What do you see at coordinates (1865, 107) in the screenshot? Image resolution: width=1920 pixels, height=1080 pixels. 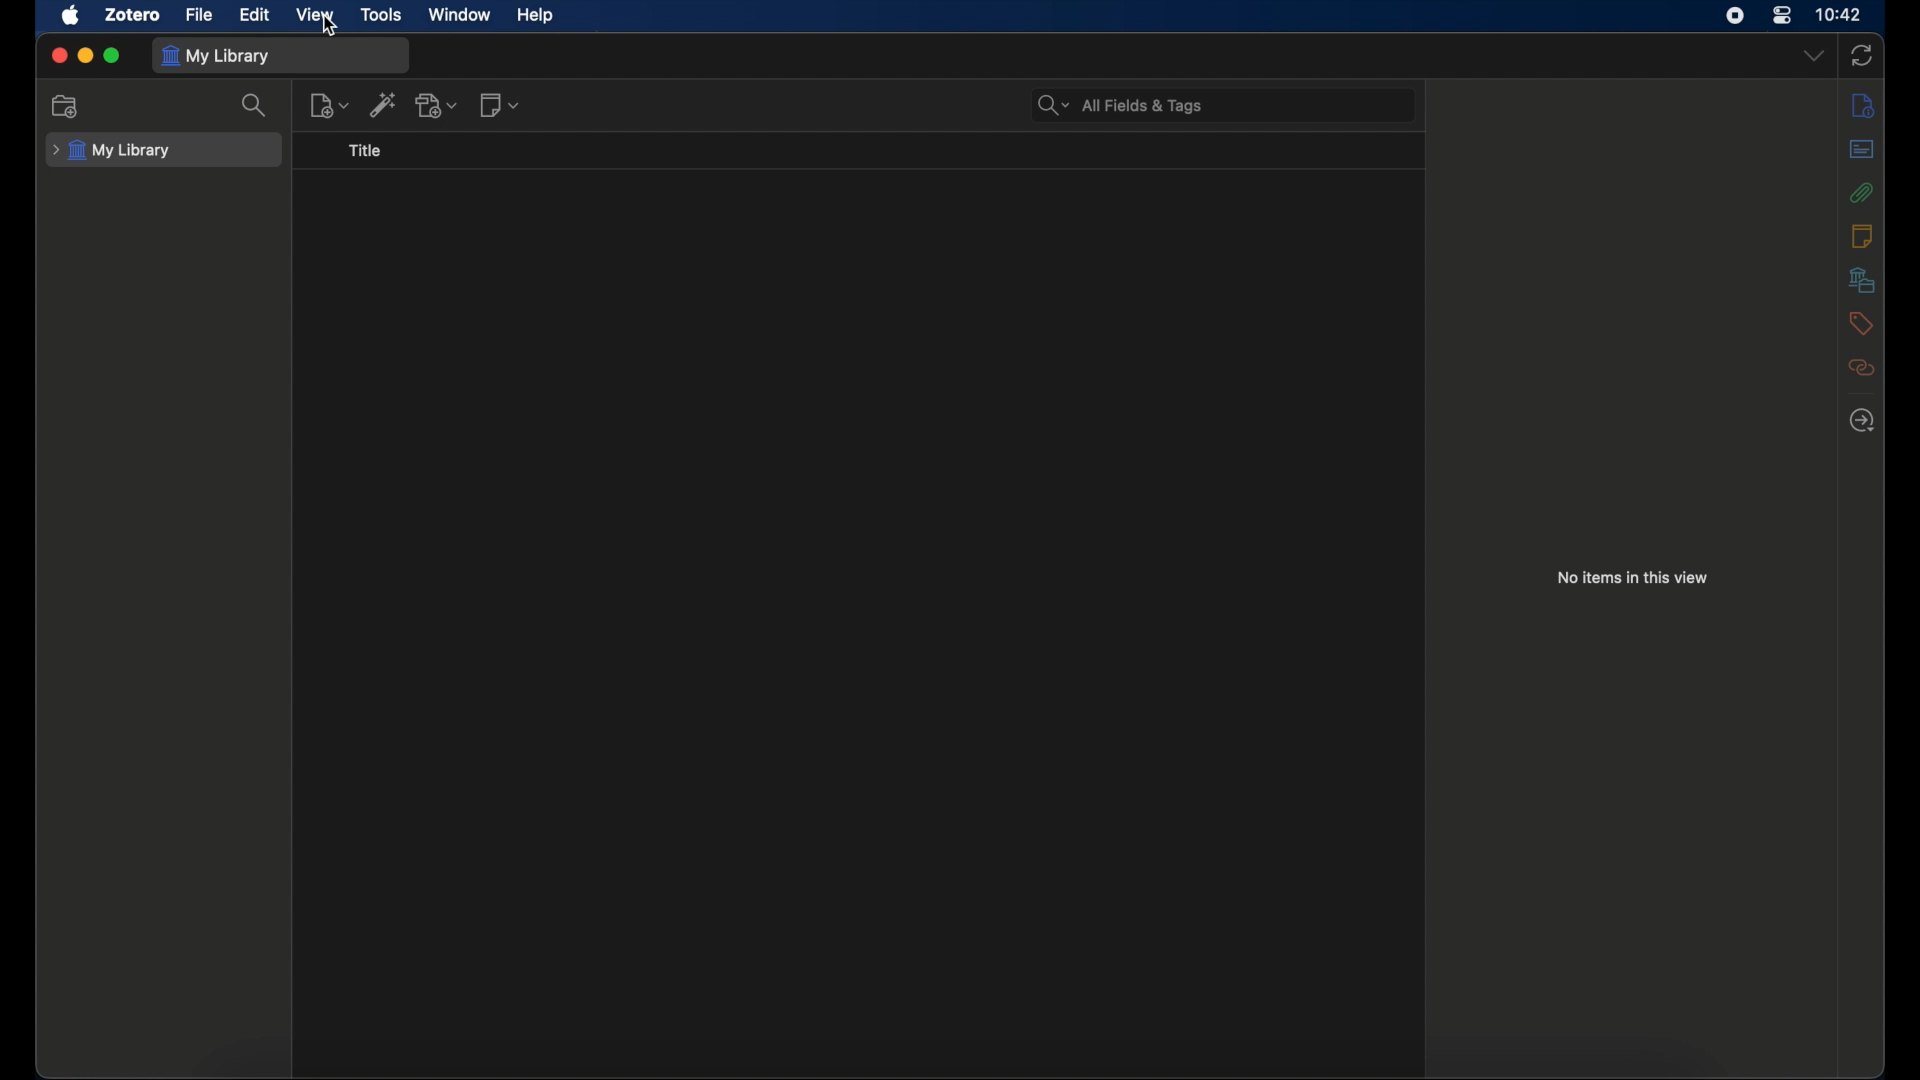 I see `info` at bounding box center [1865, 107].